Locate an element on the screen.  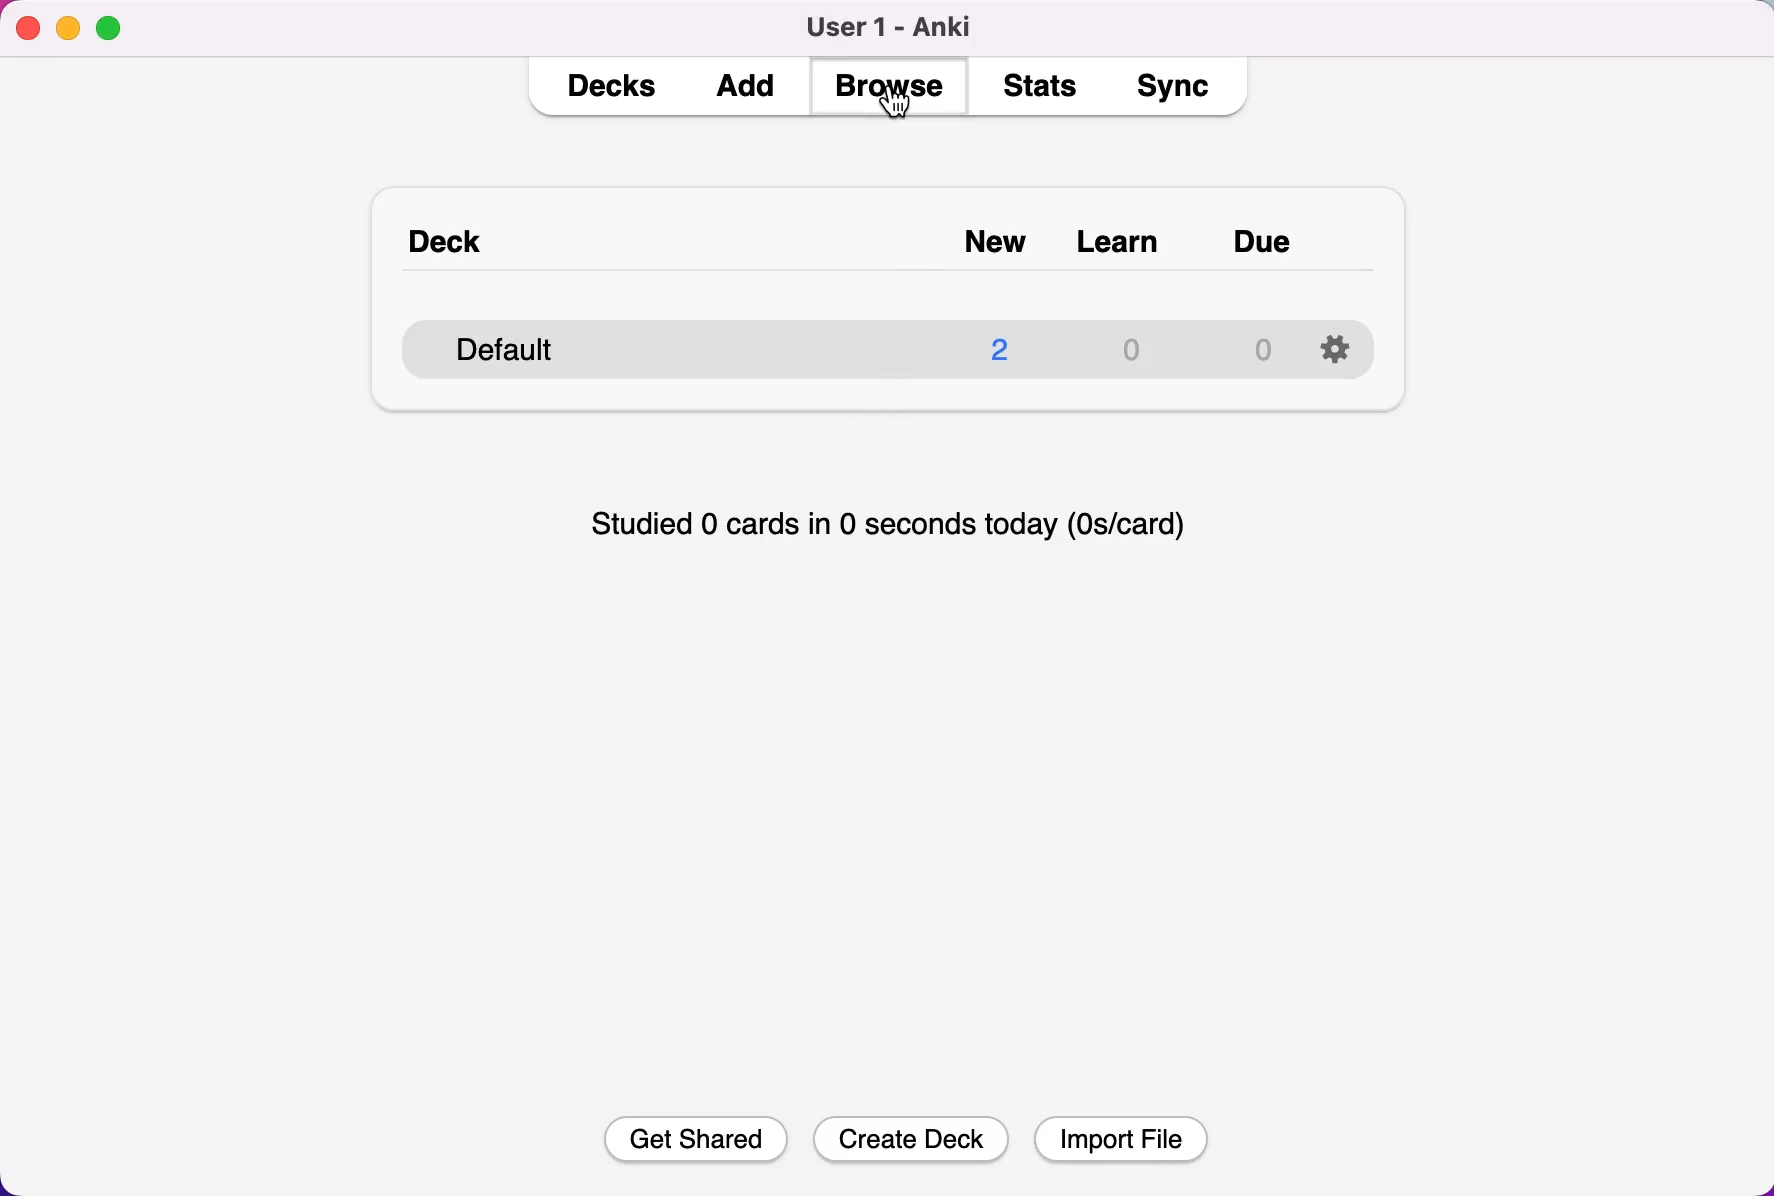
stats is located at coordinates (1056, 91).